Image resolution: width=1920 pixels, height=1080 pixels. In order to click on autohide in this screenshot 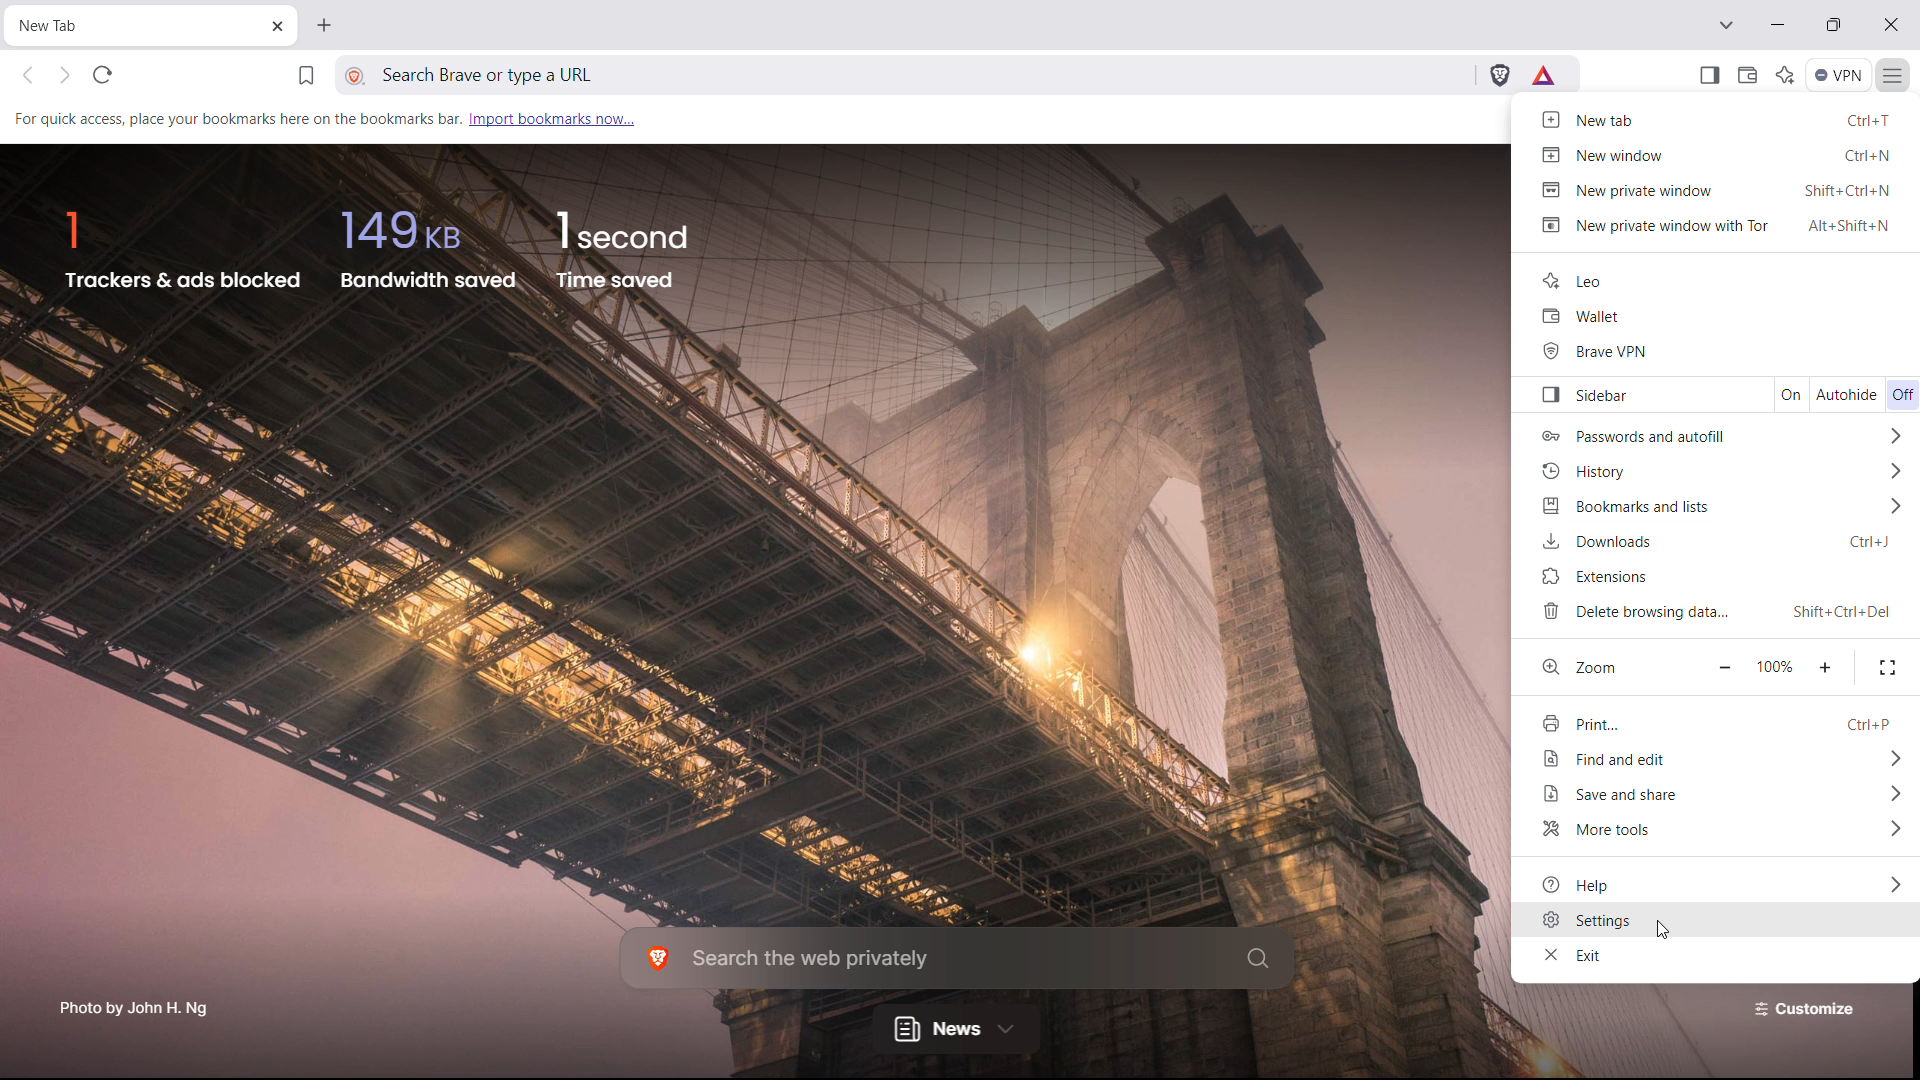, I will do `click(1846, 393)`.